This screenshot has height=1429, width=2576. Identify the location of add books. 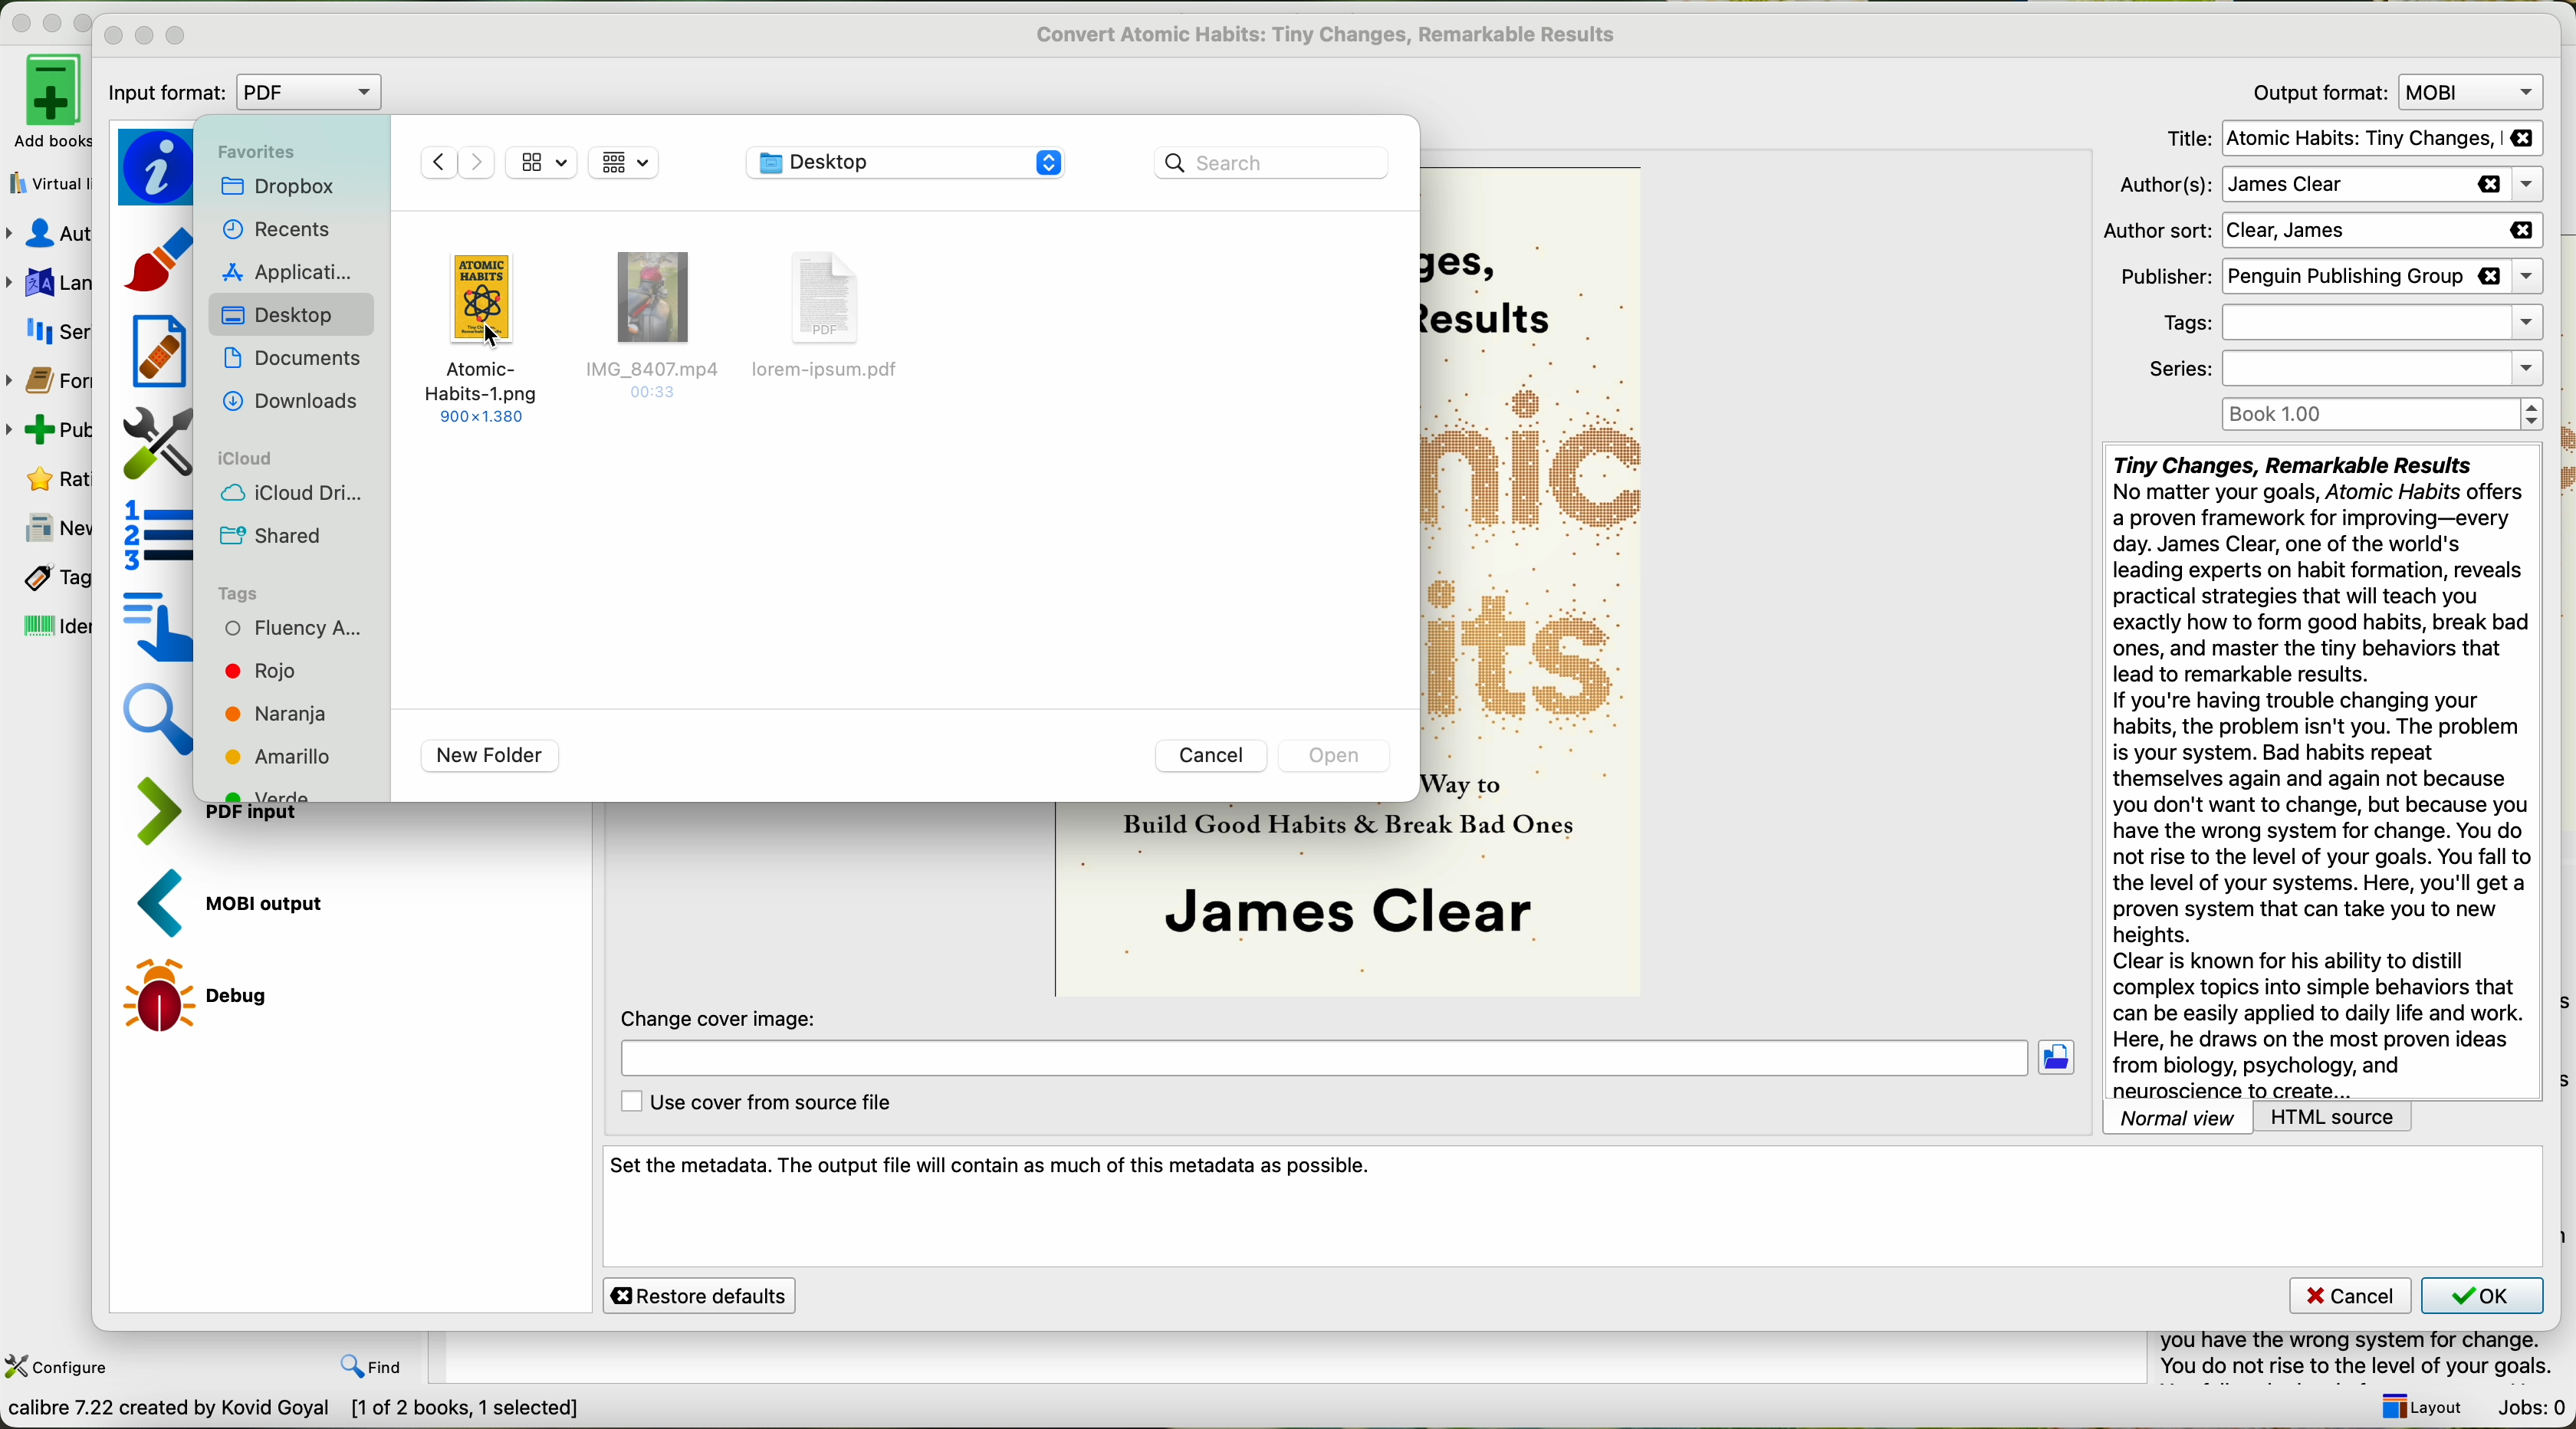
(45, 101).